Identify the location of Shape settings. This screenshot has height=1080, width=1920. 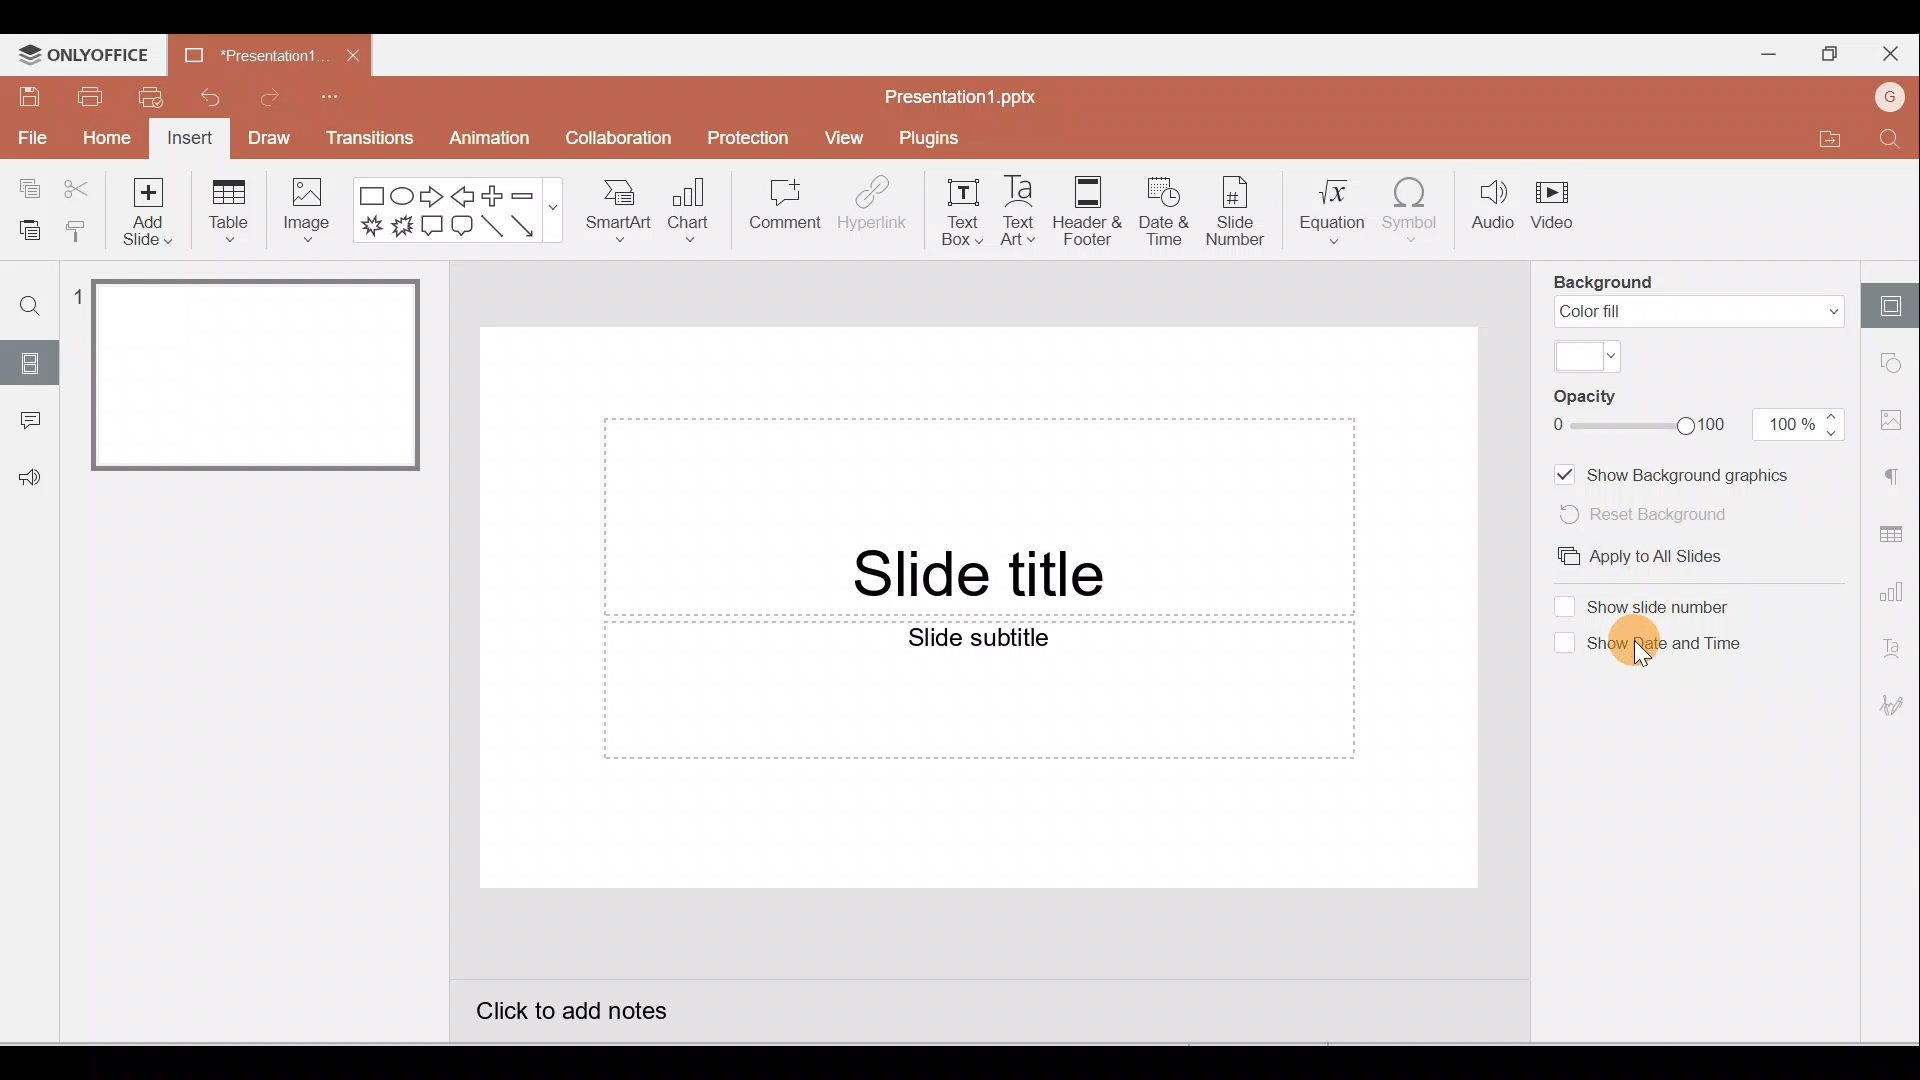
(1897, 365).